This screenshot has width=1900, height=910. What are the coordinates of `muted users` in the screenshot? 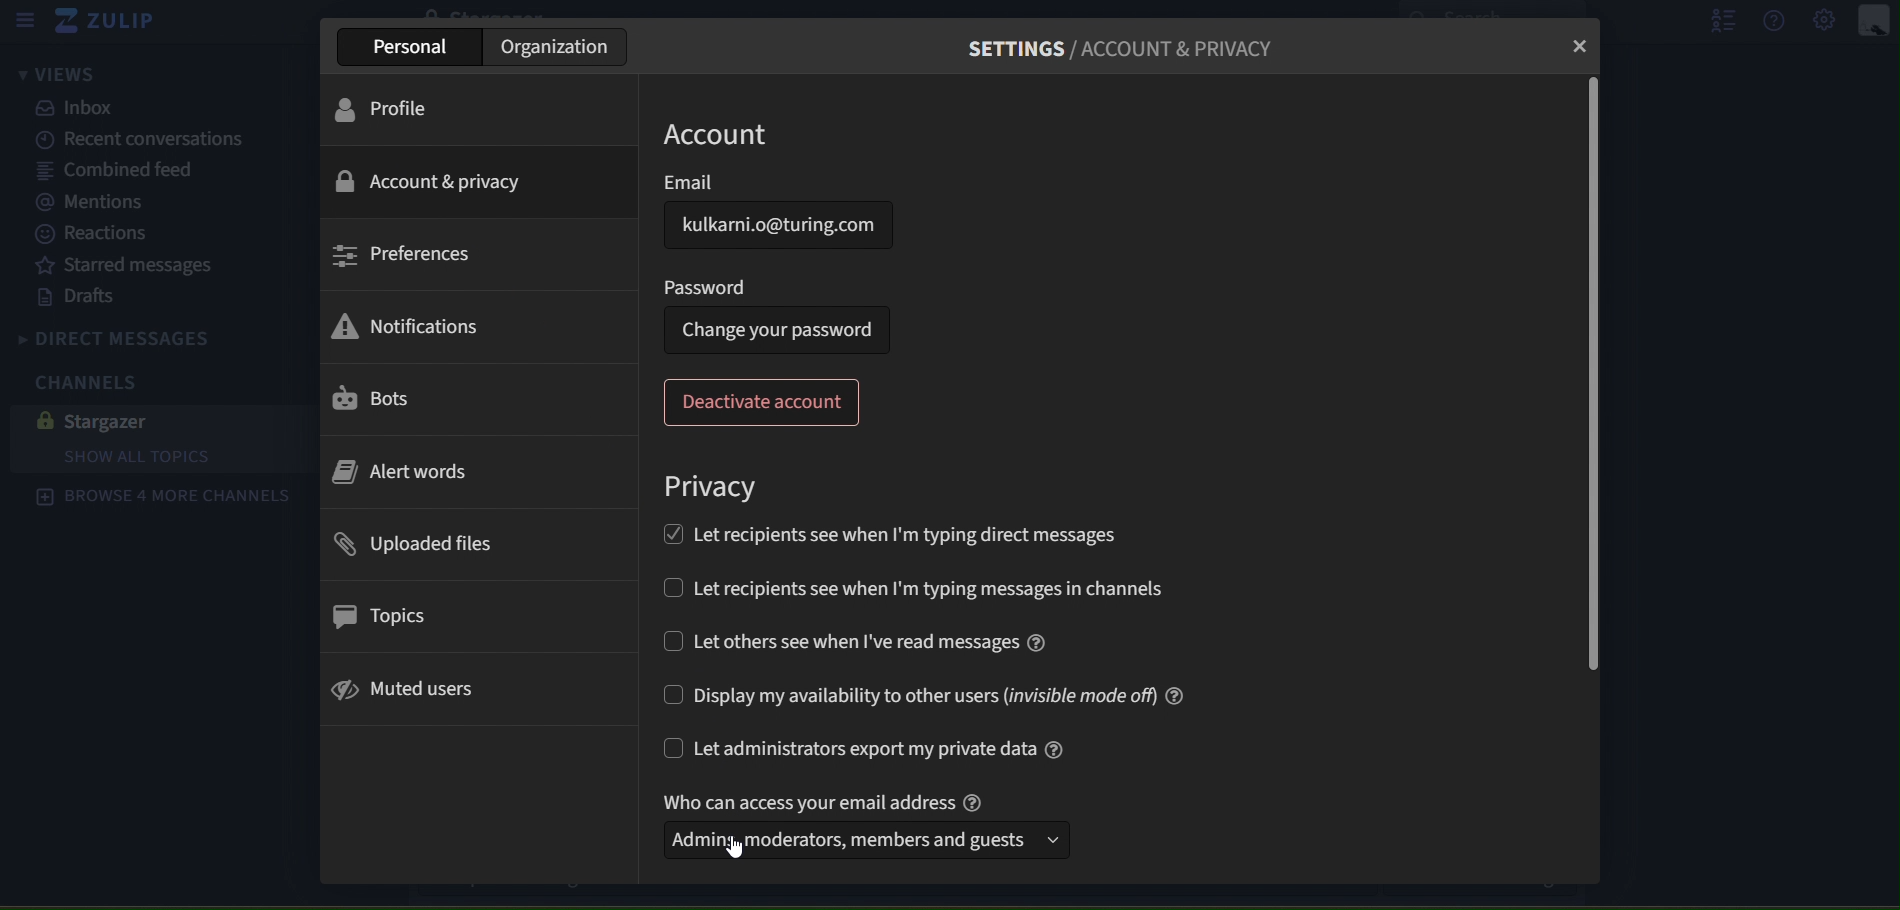 It's located at (411, 688).